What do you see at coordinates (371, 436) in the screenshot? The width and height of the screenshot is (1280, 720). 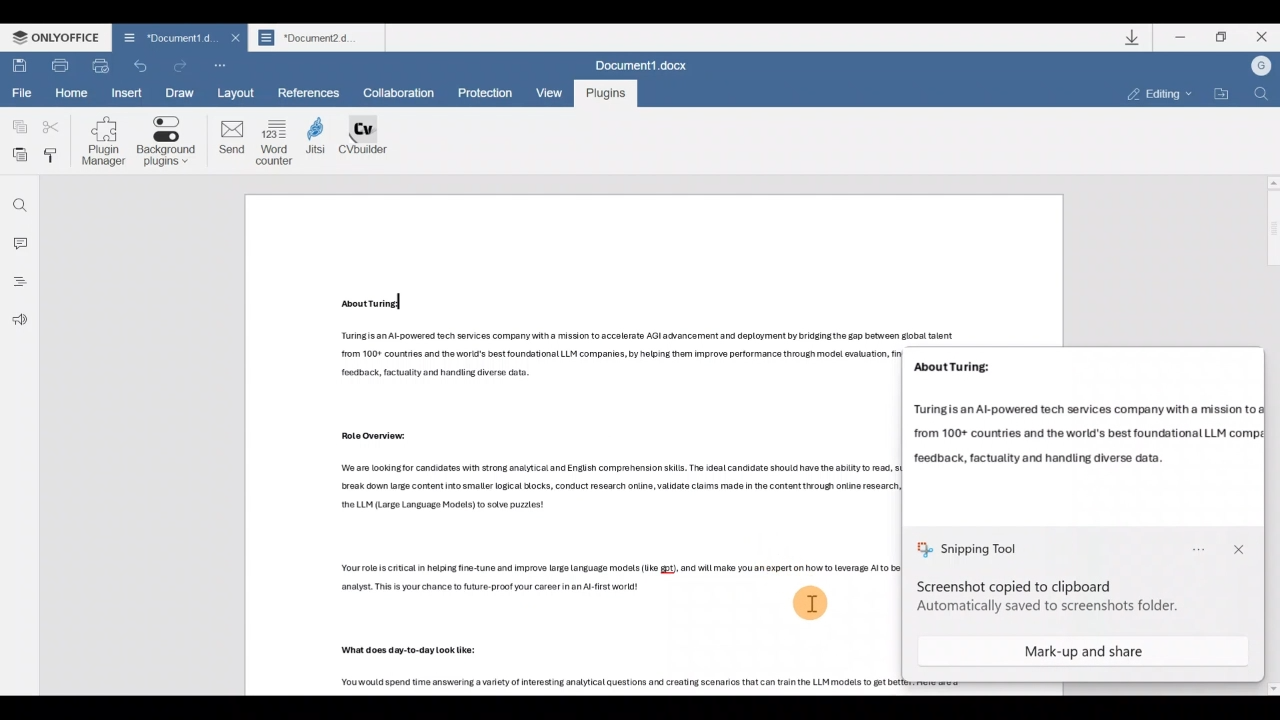 I see `` at bounding box center [371, 436].